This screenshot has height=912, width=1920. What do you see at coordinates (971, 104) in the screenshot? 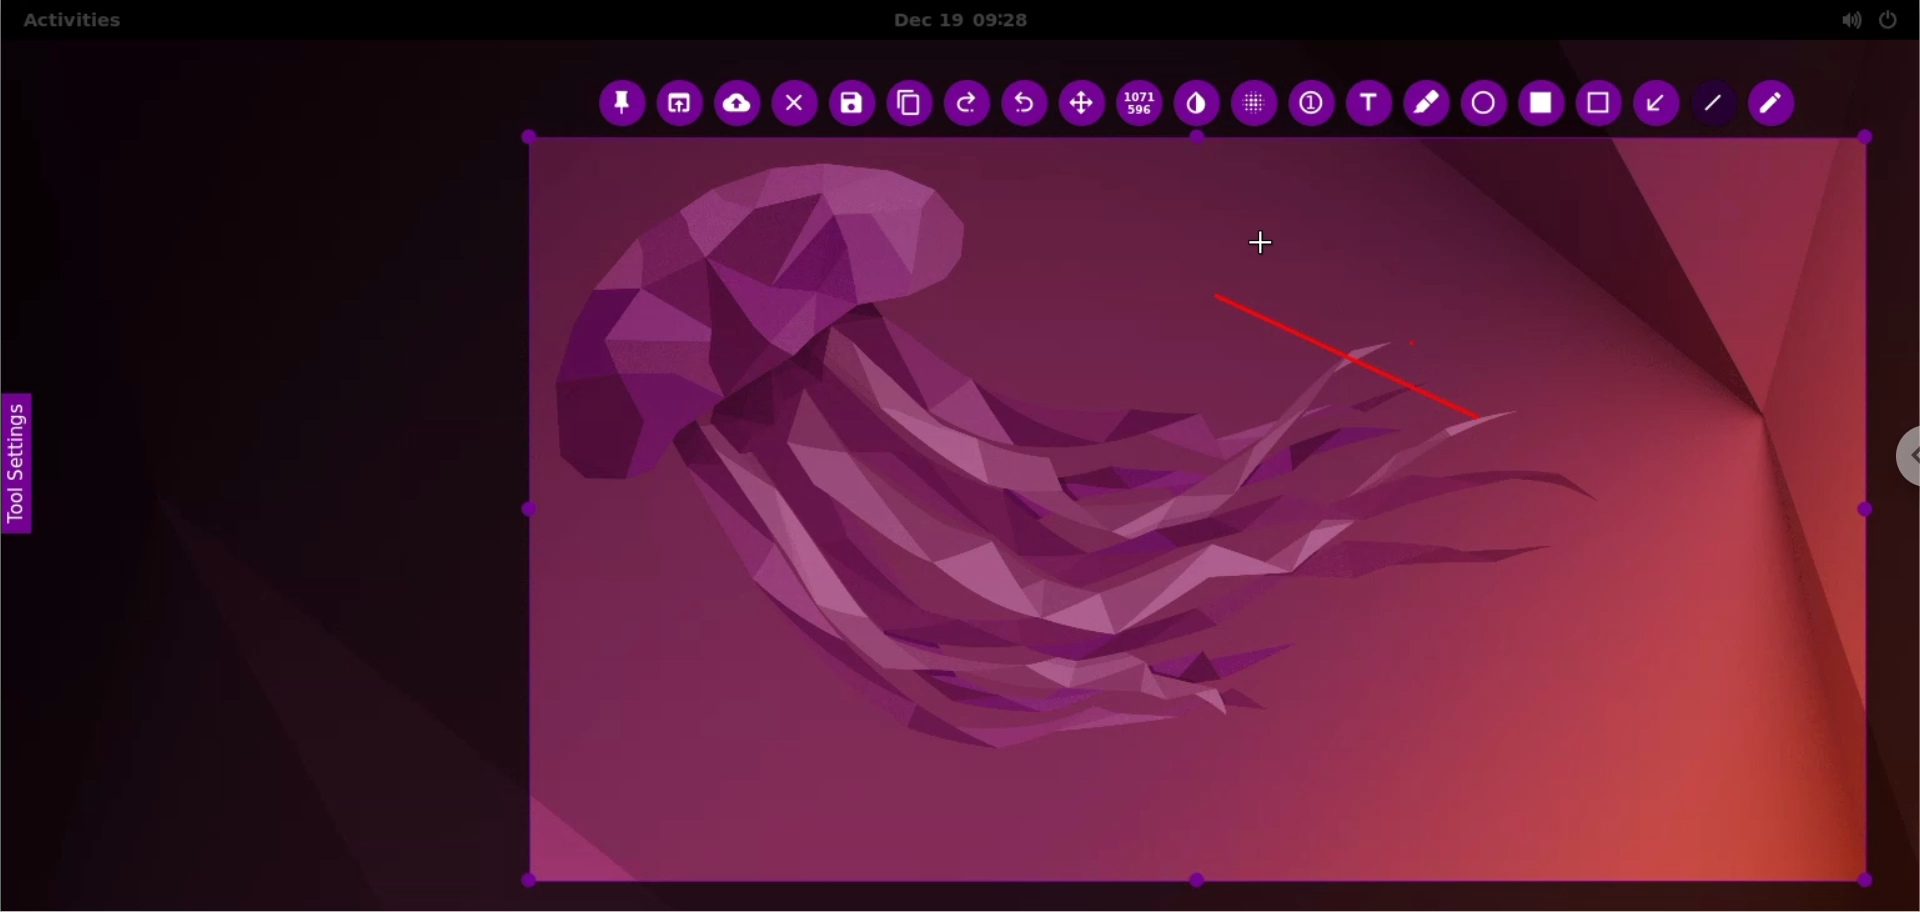
I see `redo` at bounding box center [971, 104].